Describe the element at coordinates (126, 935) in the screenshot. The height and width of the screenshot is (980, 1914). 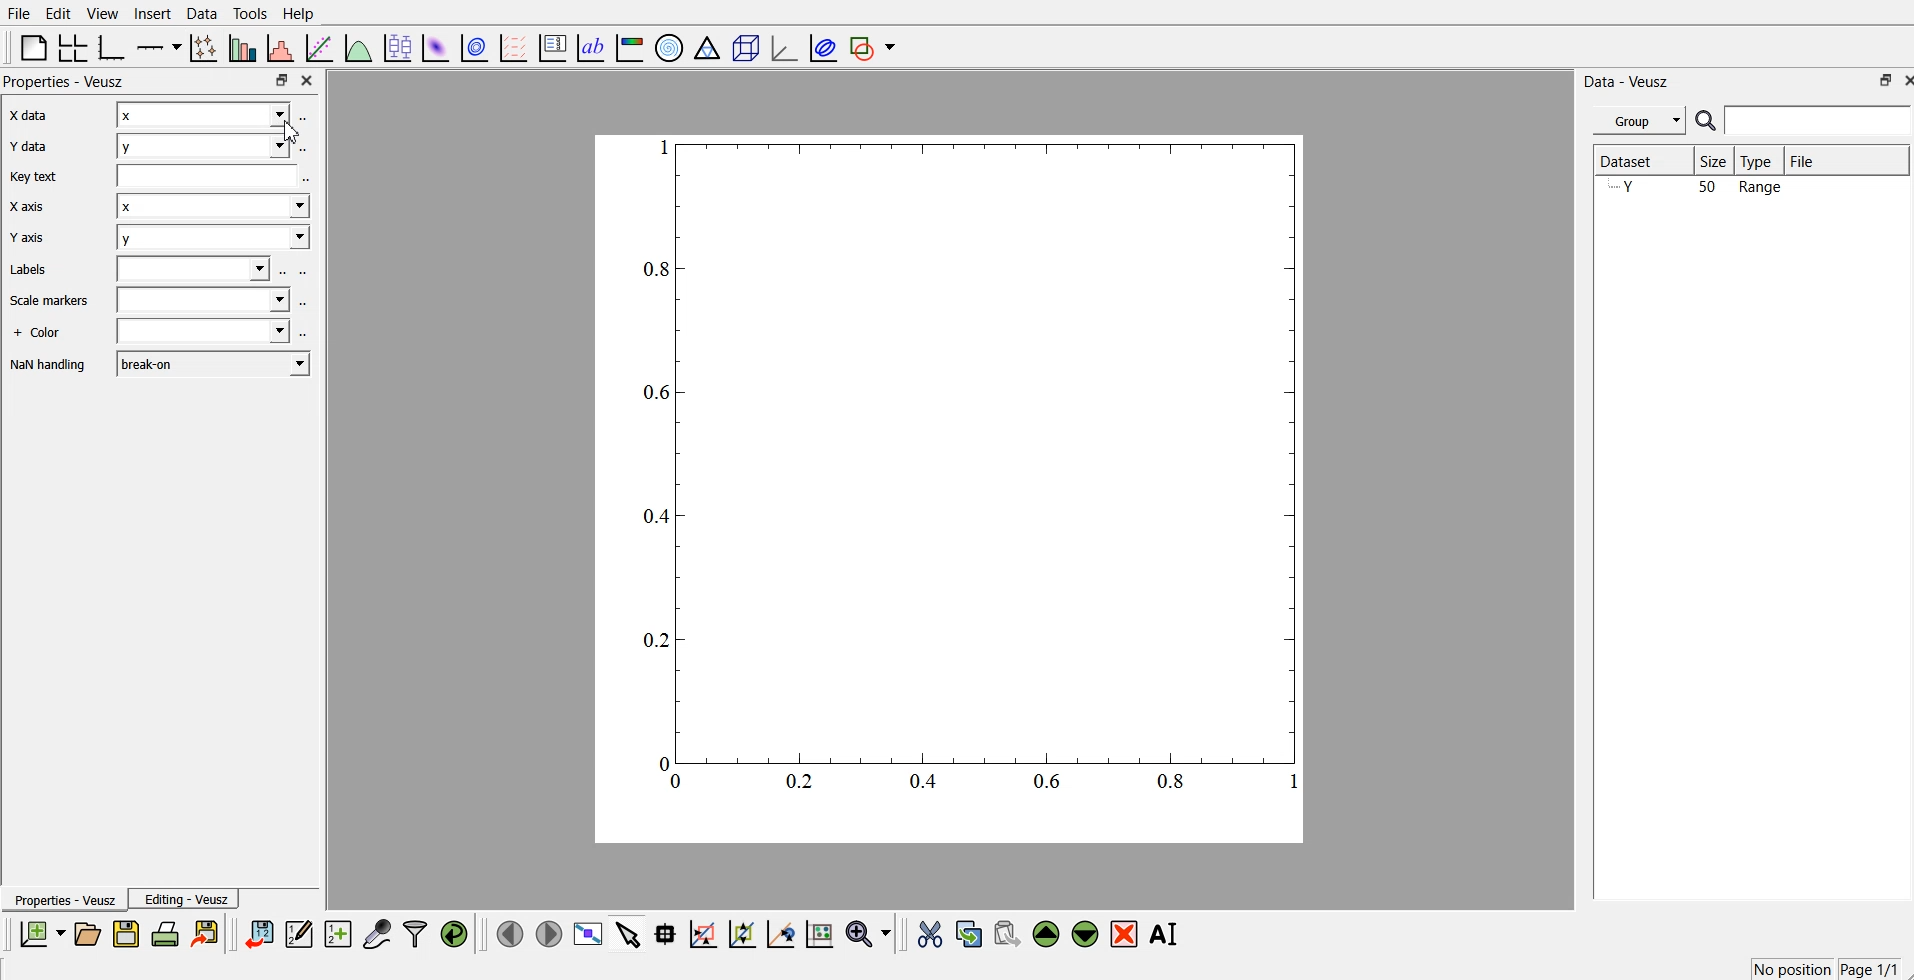
I see `save document` at that location.